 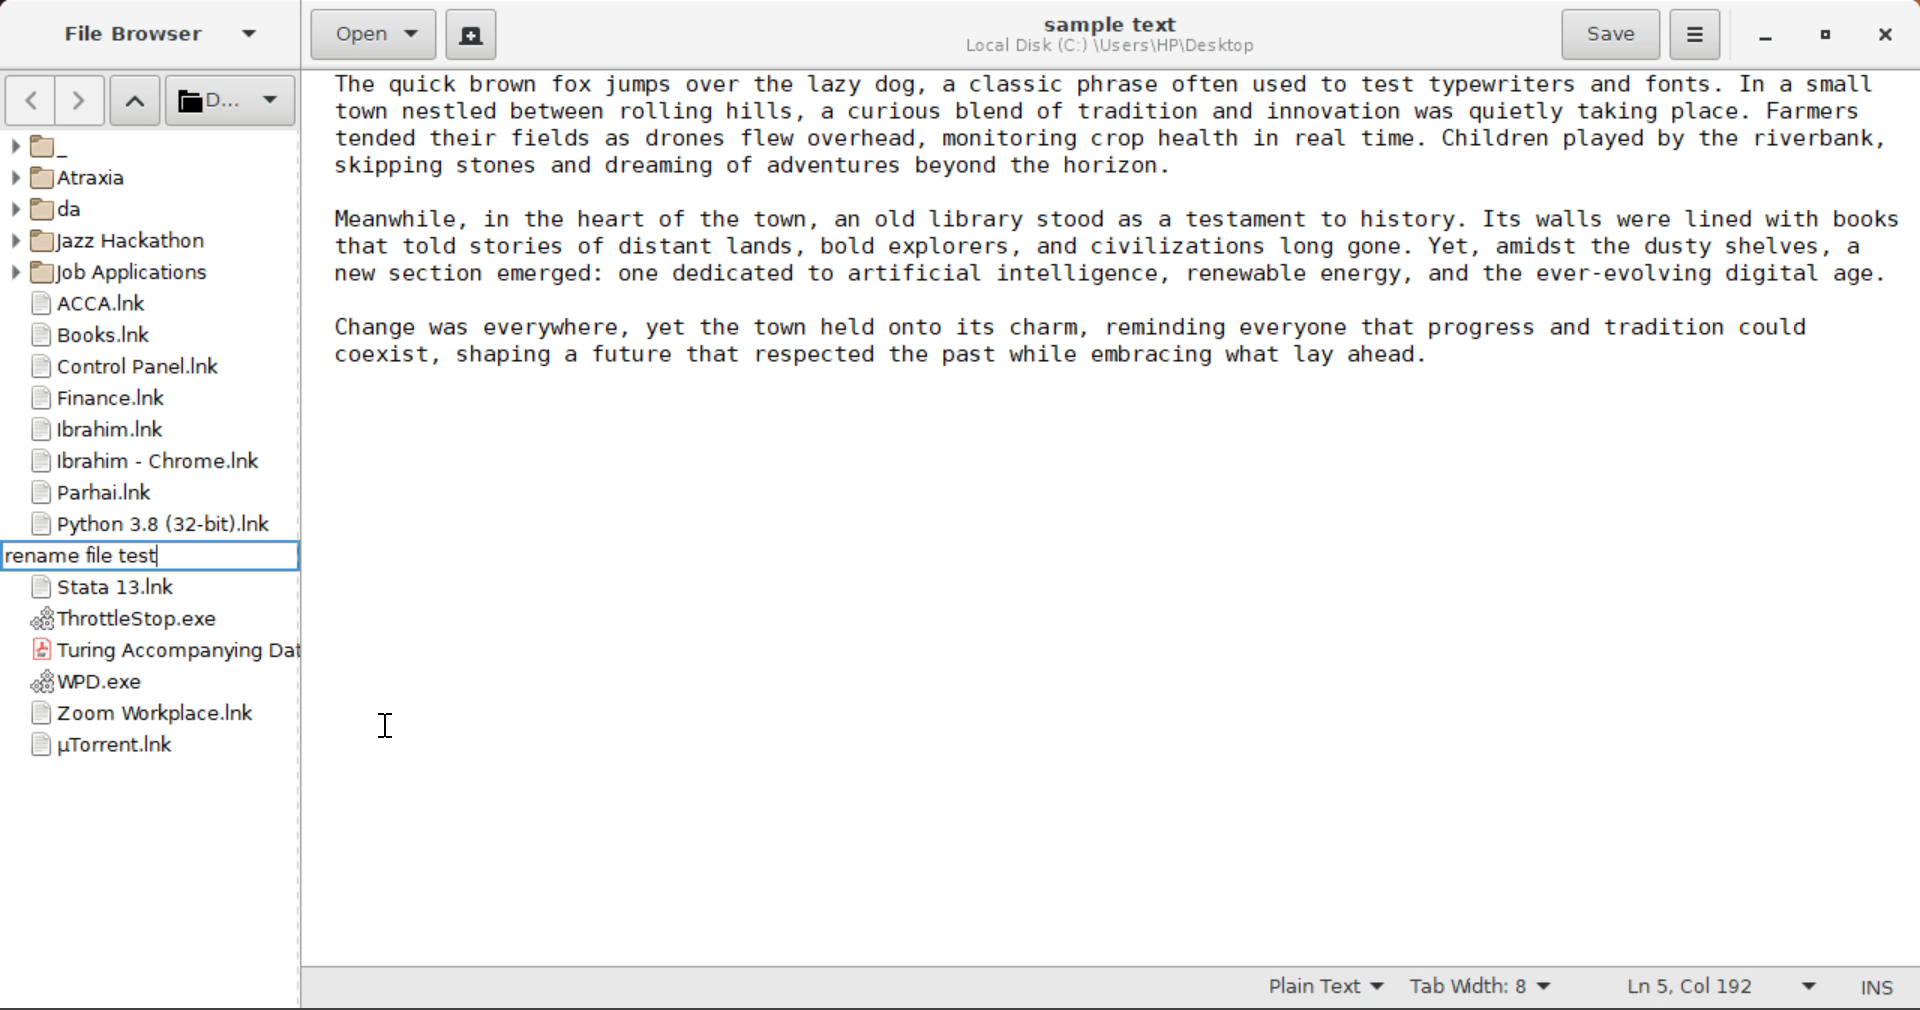 What do you see at coordinates (136, 102) in the screenshot?
I see `Move Folder Up` at bounding box center [136, 102].